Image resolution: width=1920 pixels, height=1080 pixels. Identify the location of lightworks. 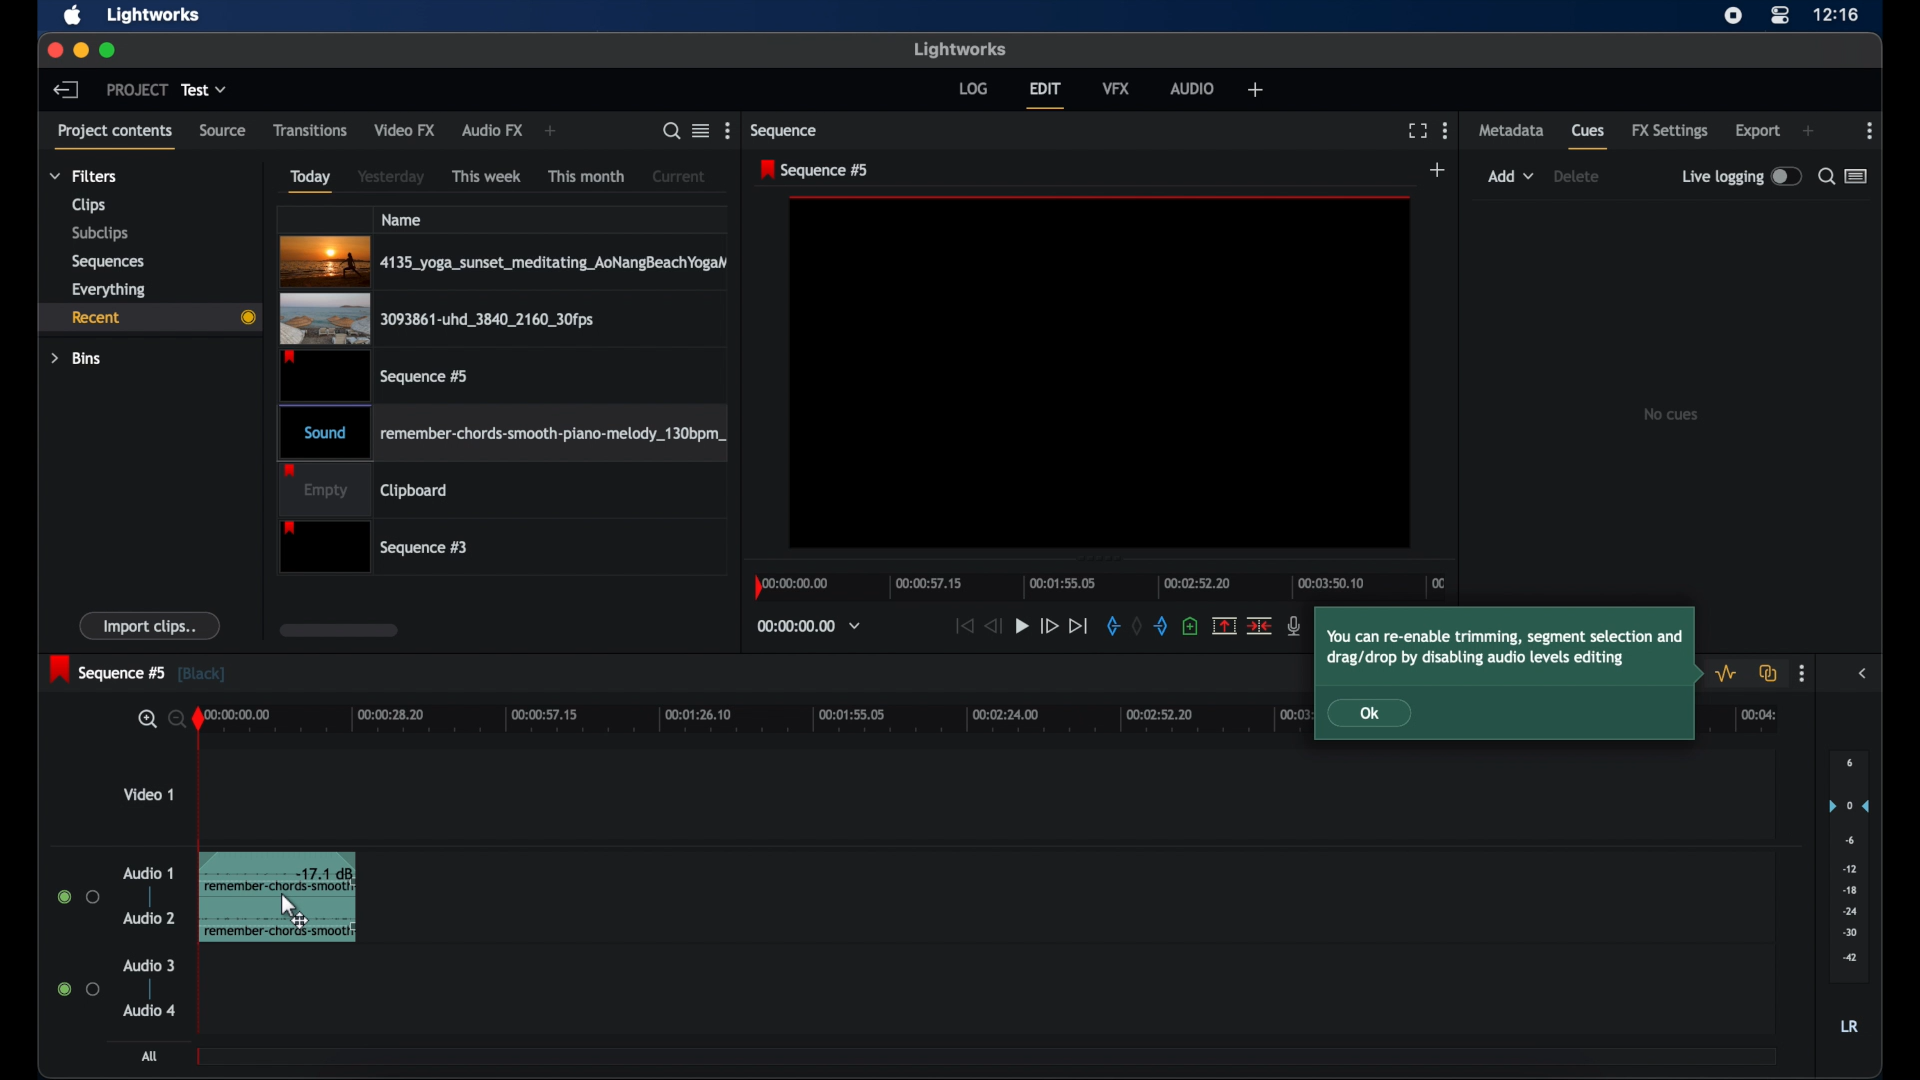
(962, 50).